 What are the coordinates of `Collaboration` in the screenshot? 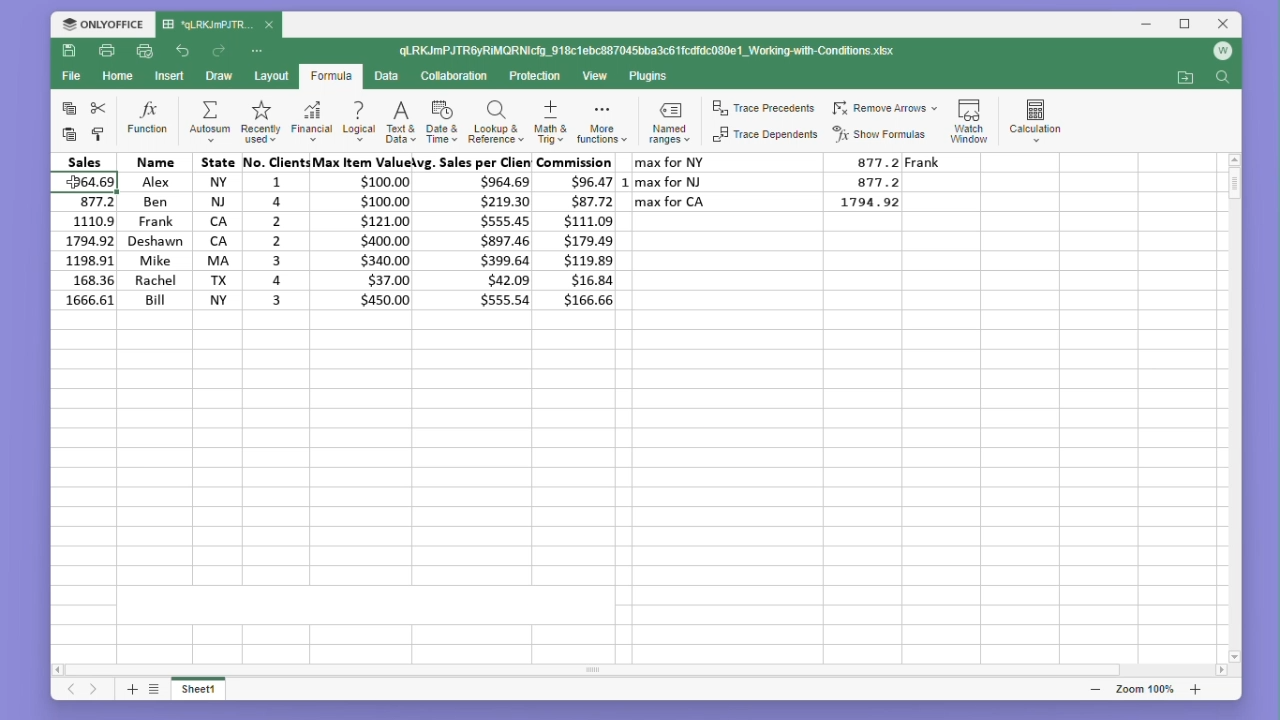 It's located at (453, 76).